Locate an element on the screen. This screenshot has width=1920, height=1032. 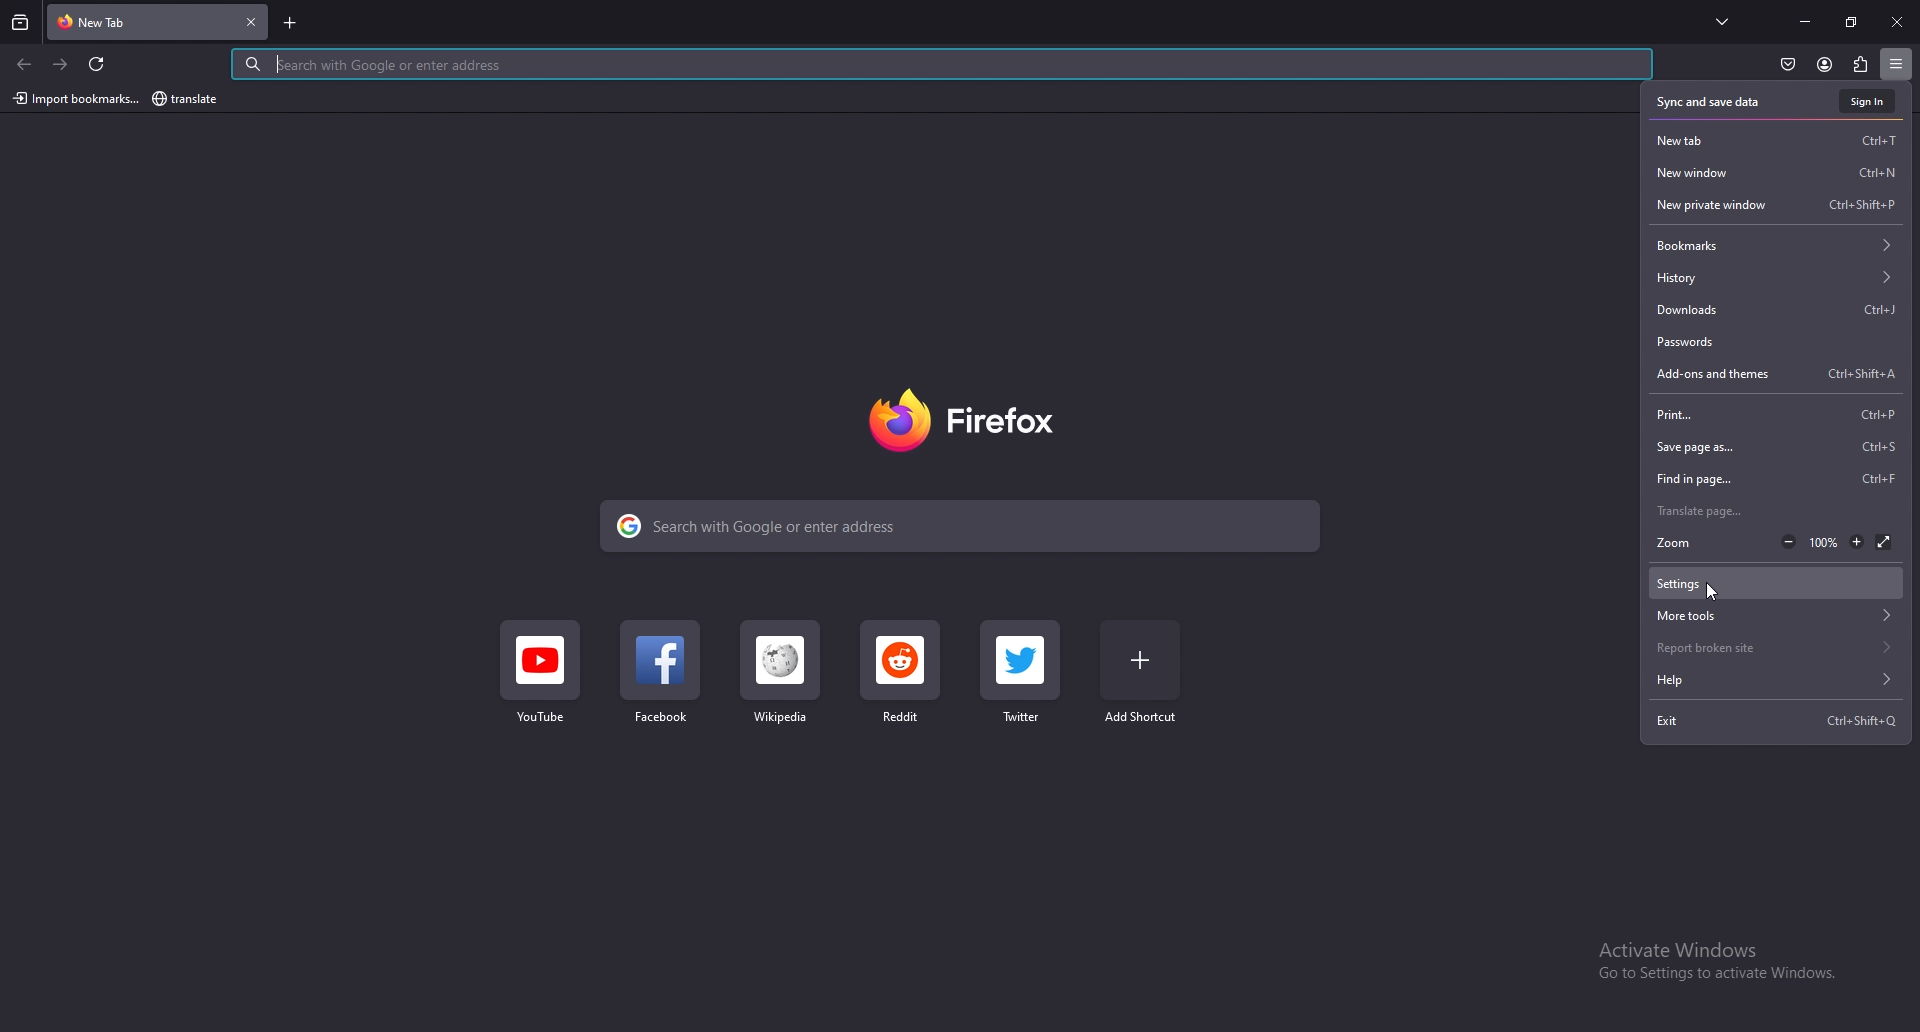
twitter is located at coordinates (1021, 672).